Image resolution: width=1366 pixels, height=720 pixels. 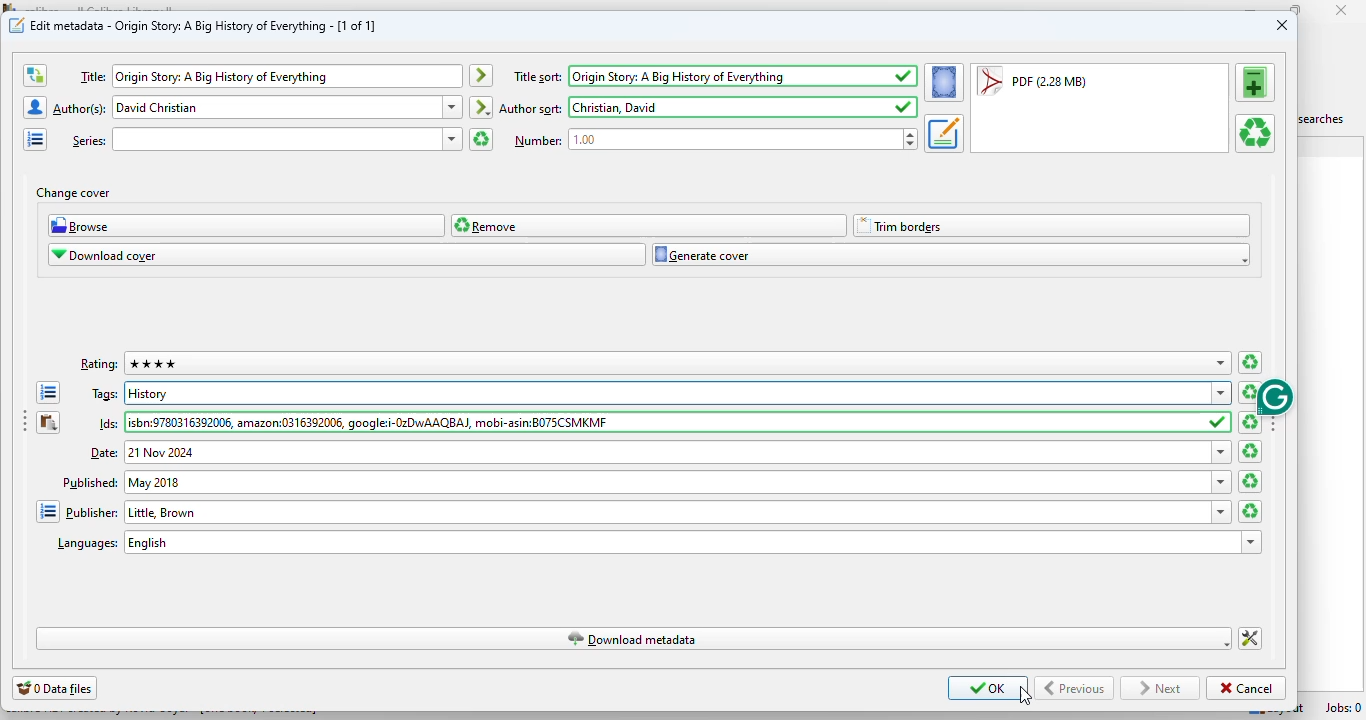 I want to click on 0 data files, so click(x=54, y=688).